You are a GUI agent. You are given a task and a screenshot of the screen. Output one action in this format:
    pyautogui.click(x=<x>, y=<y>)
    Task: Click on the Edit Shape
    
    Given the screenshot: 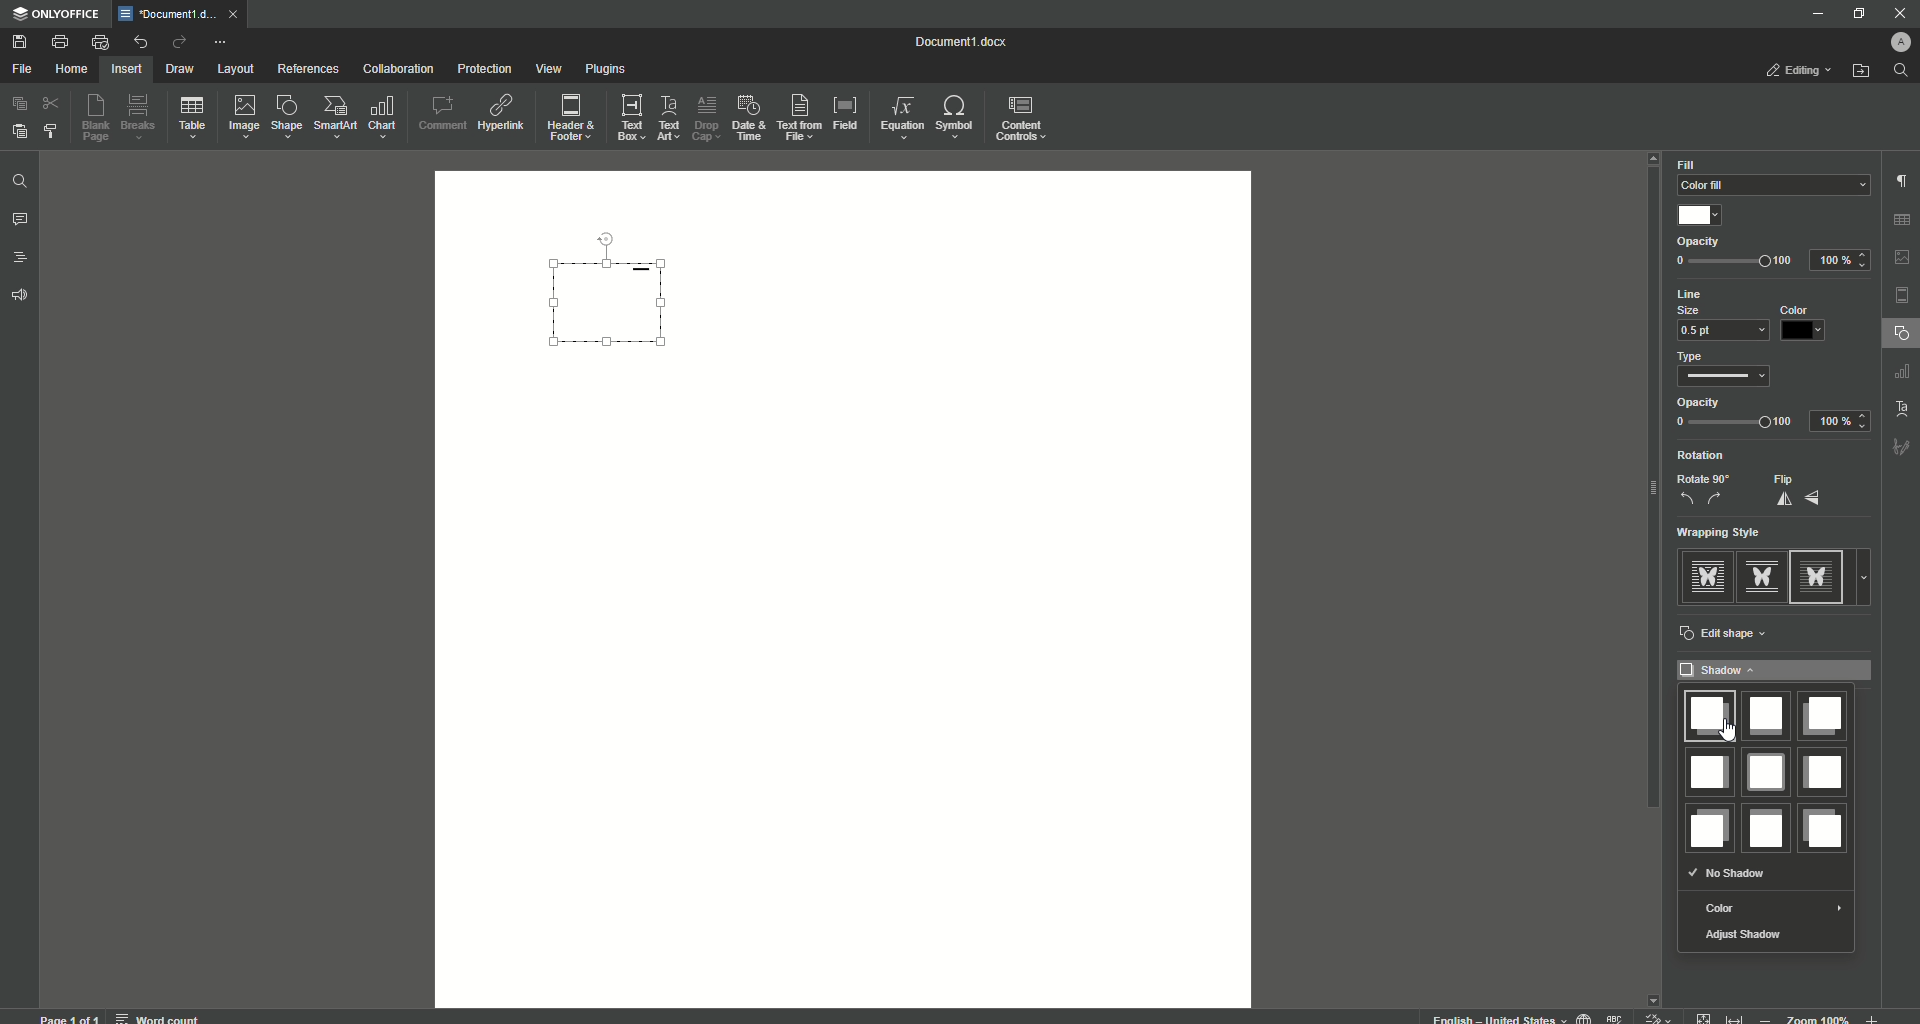 What is the action you would take?
    pyautogui.click(x=1727, y=634)
    